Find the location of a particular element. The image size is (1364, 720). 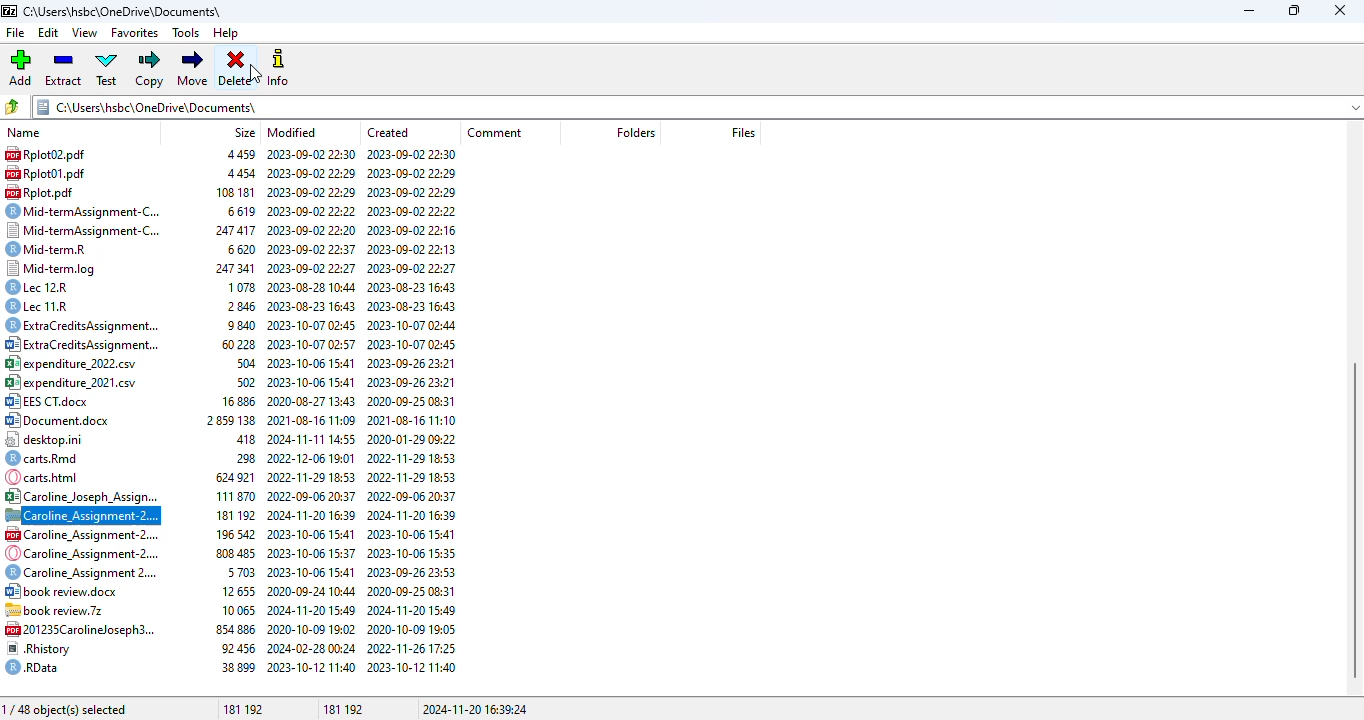

247417 is located at coordinates (237, 229).